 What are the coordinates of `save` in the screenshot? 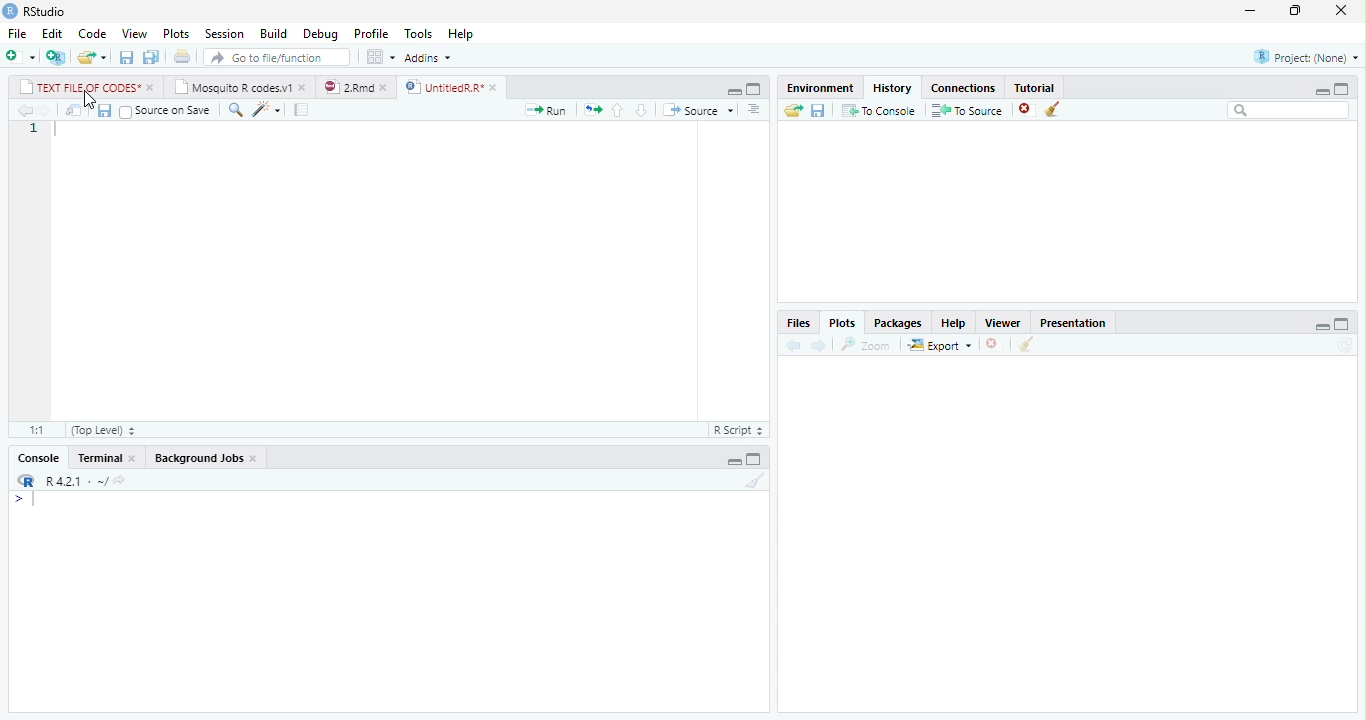 It's located at (104, 111).